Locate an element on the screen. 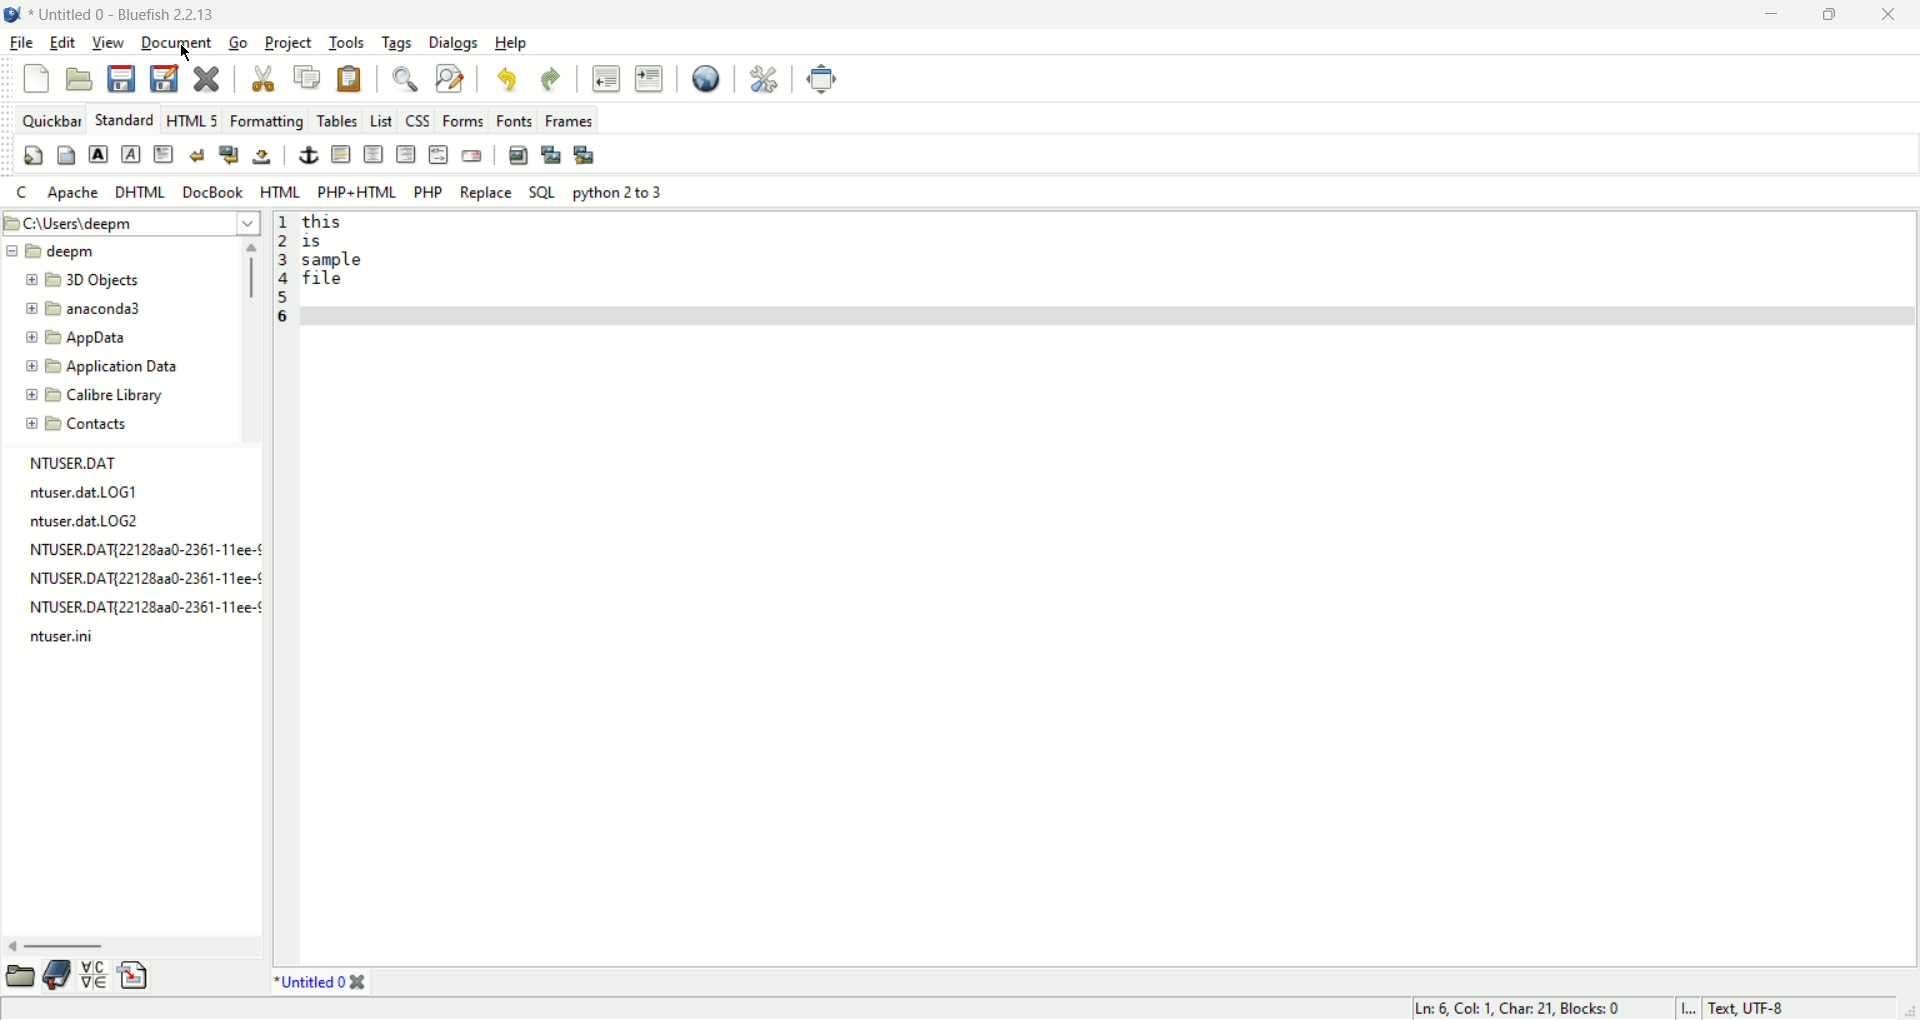 Image resolution: width=1920 pixels, height=1020 pixels. tags is located at coordinates (397, 42).